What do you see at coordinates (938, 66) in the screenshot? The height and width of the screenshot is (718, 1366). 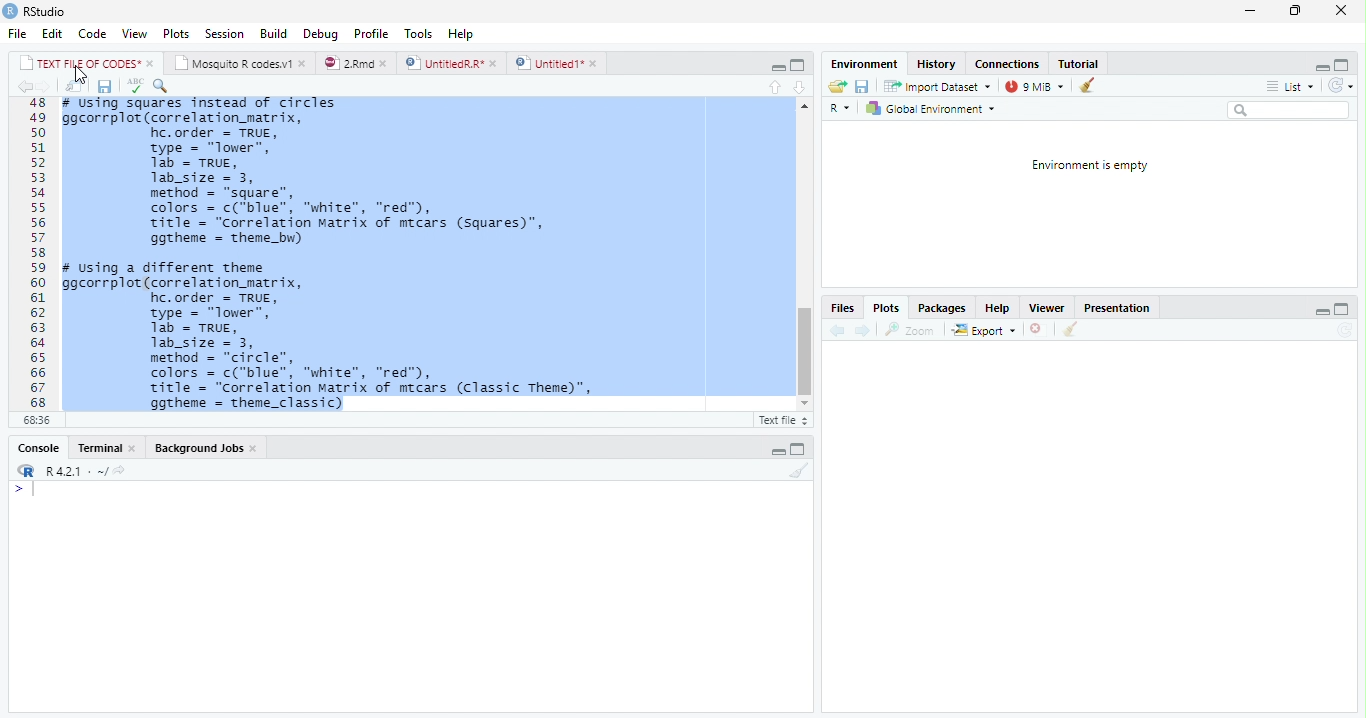 I see ` History` at bounding box center [938, 66].